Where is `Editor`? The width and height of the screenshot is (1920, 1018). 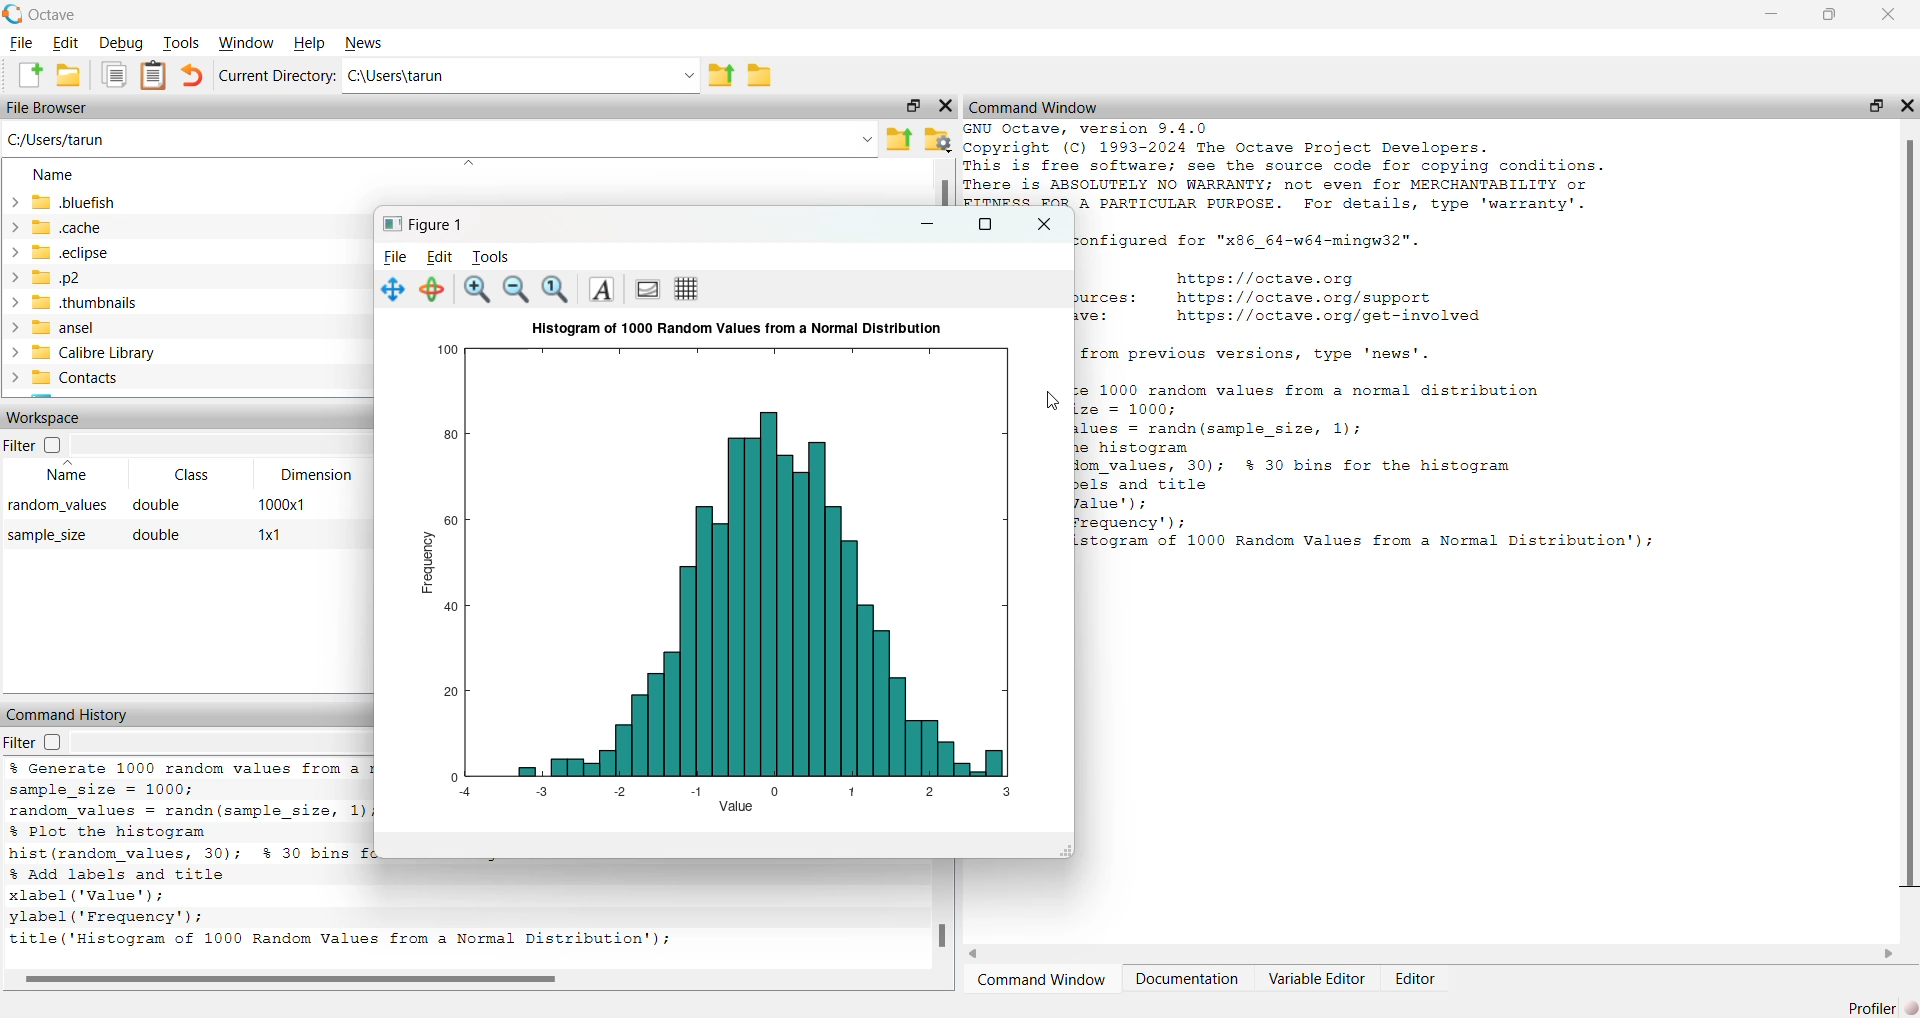 Editor is located at coordinates (1418, 978).